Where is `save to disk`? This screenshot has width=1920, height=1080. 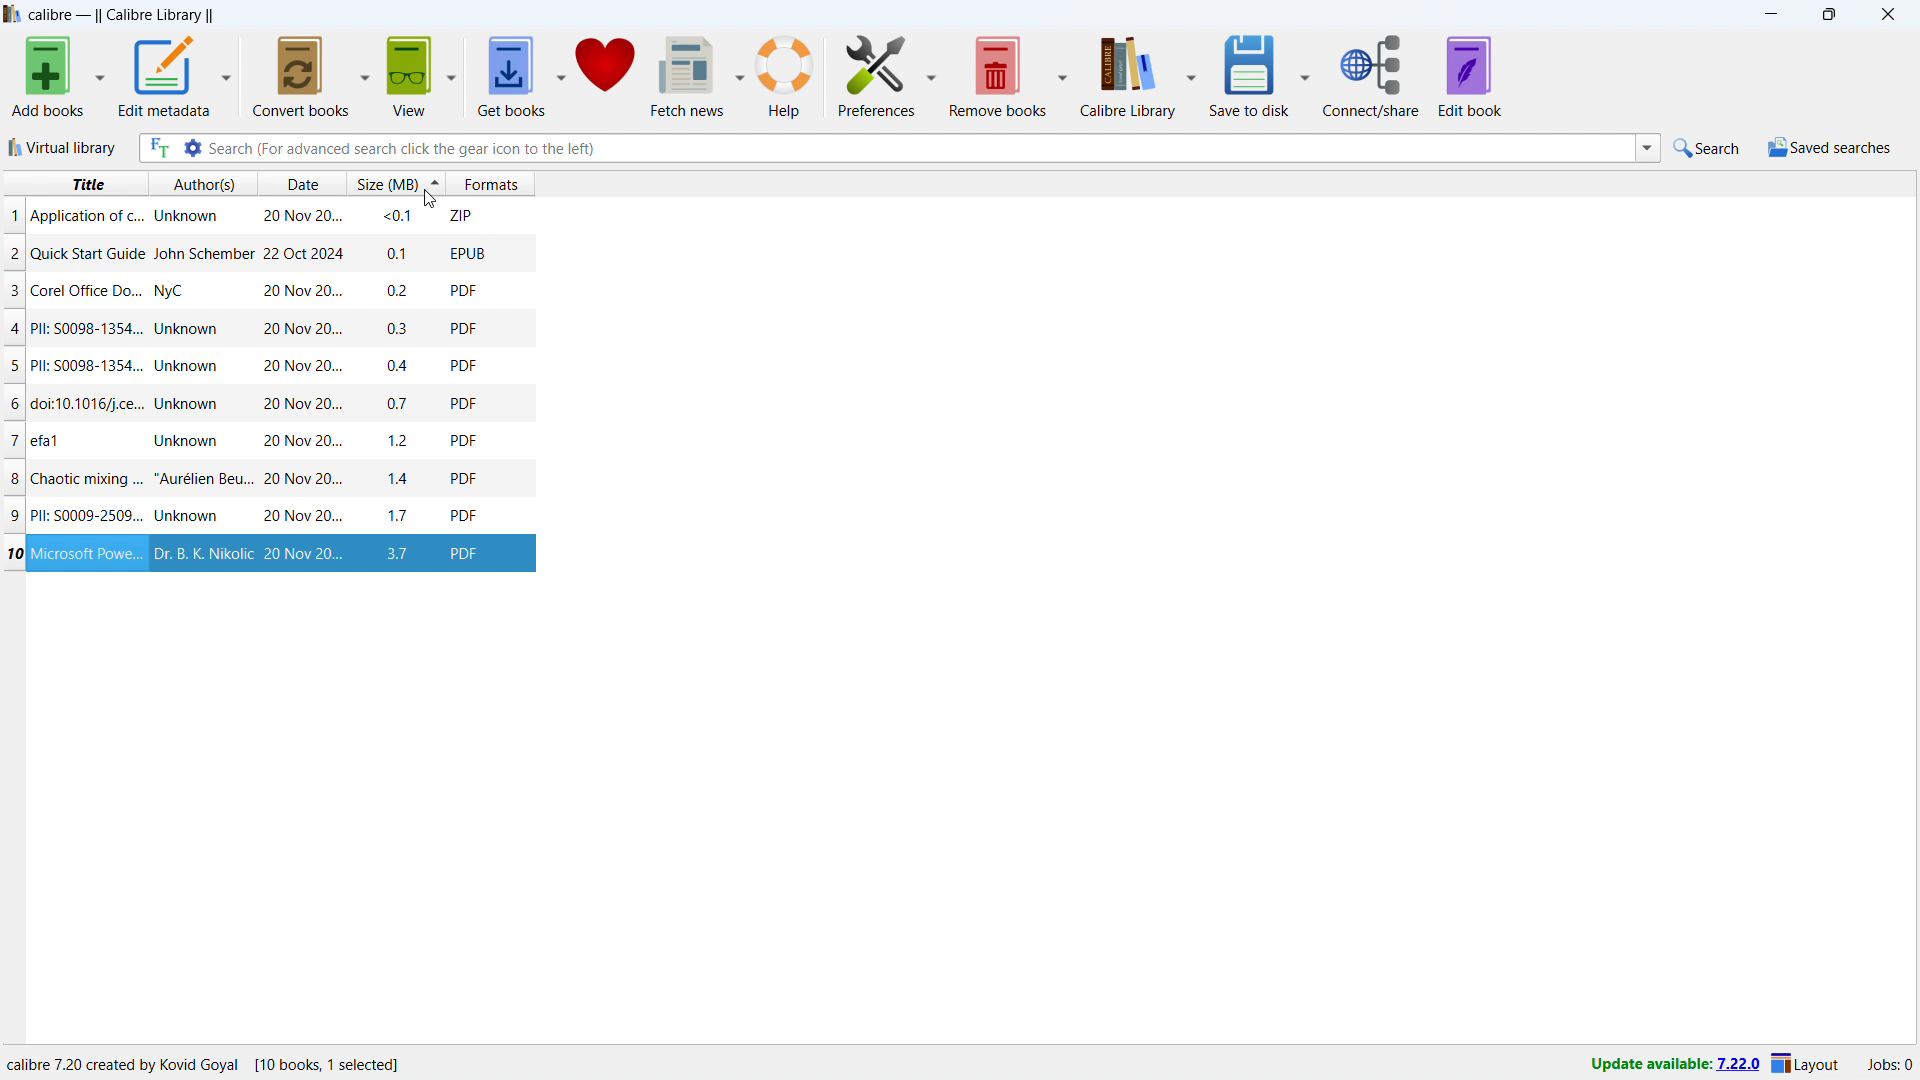 save to disk is located at coordinates (999, 76).